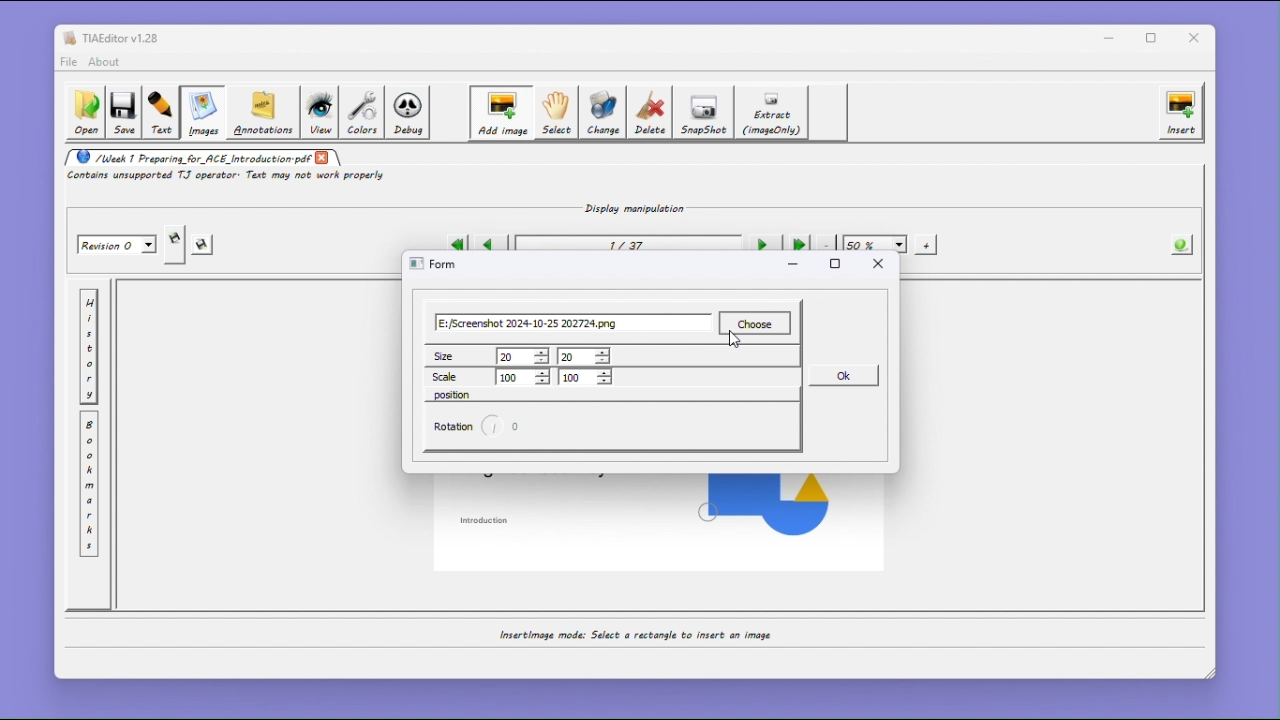 This screenshot has width=1280, height=720. What do you see at coordinates (453, 427) in the screenshot?
I see `rotation` at bounding box center [453, 427].